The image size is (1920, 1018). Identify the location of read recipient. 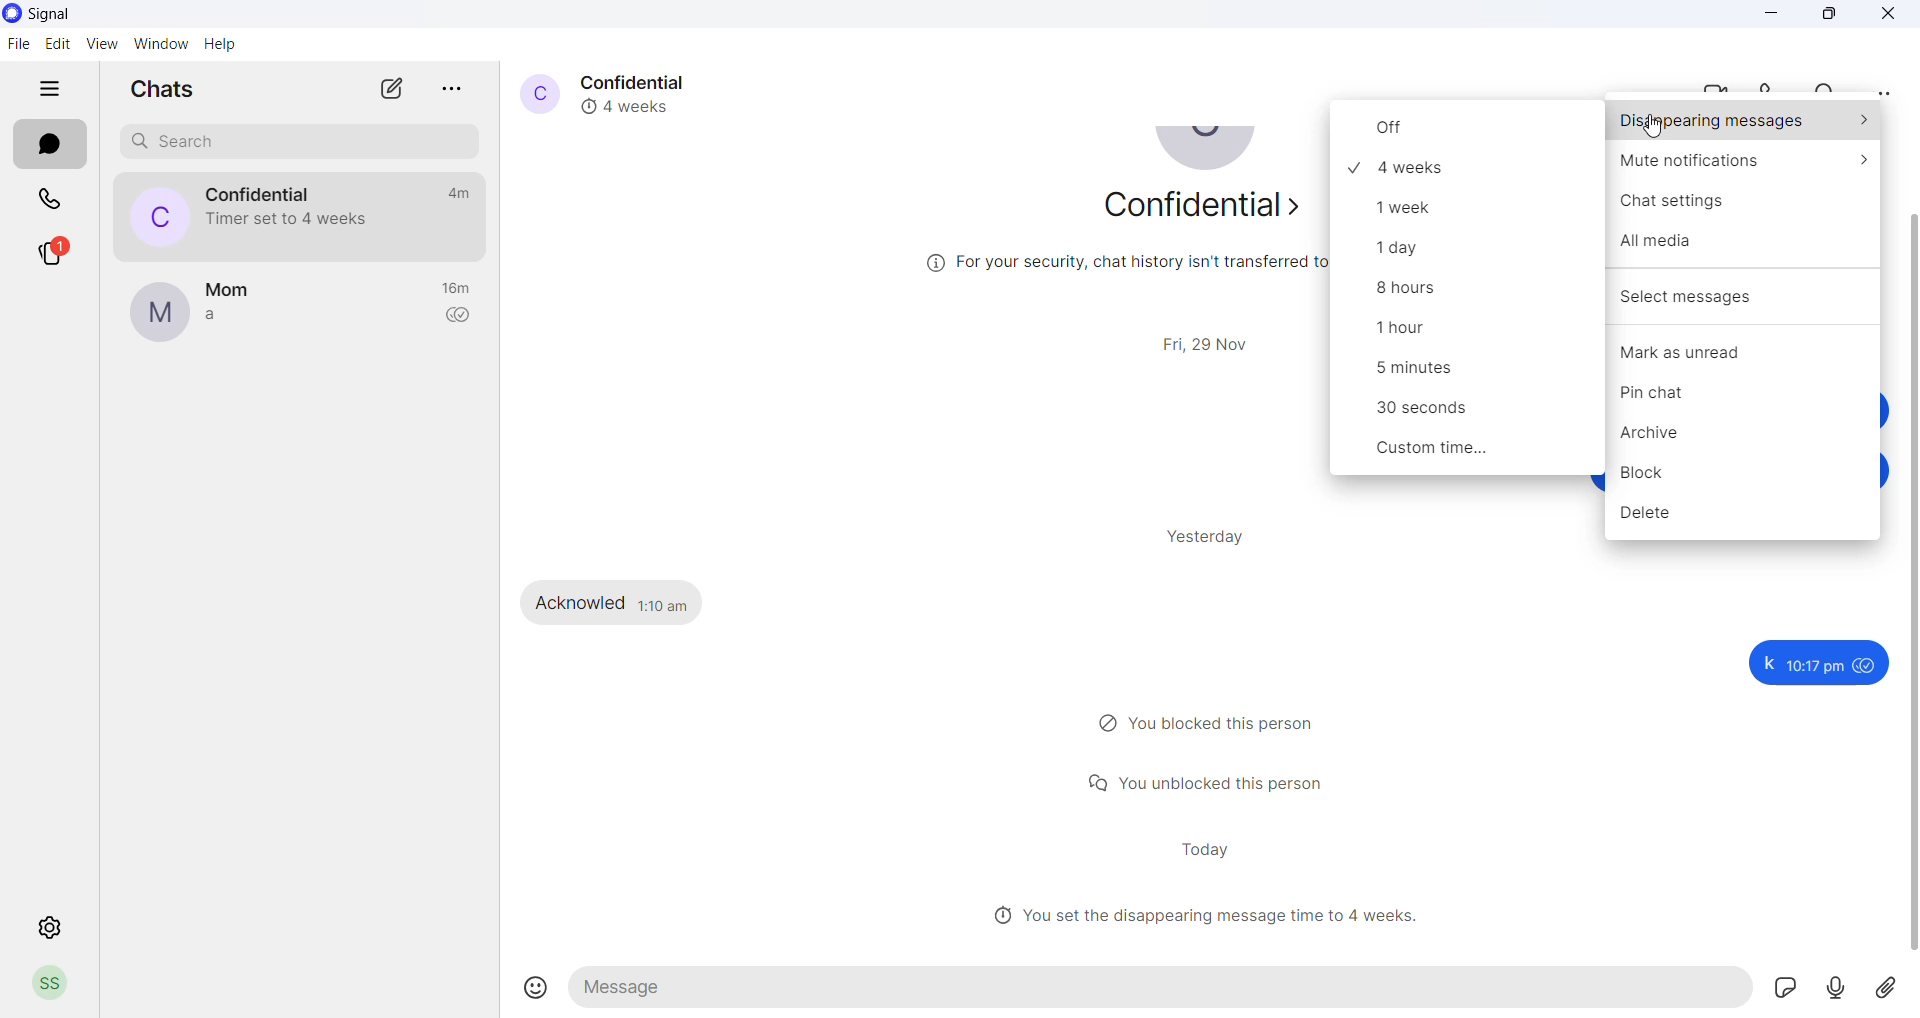
(461, 318).